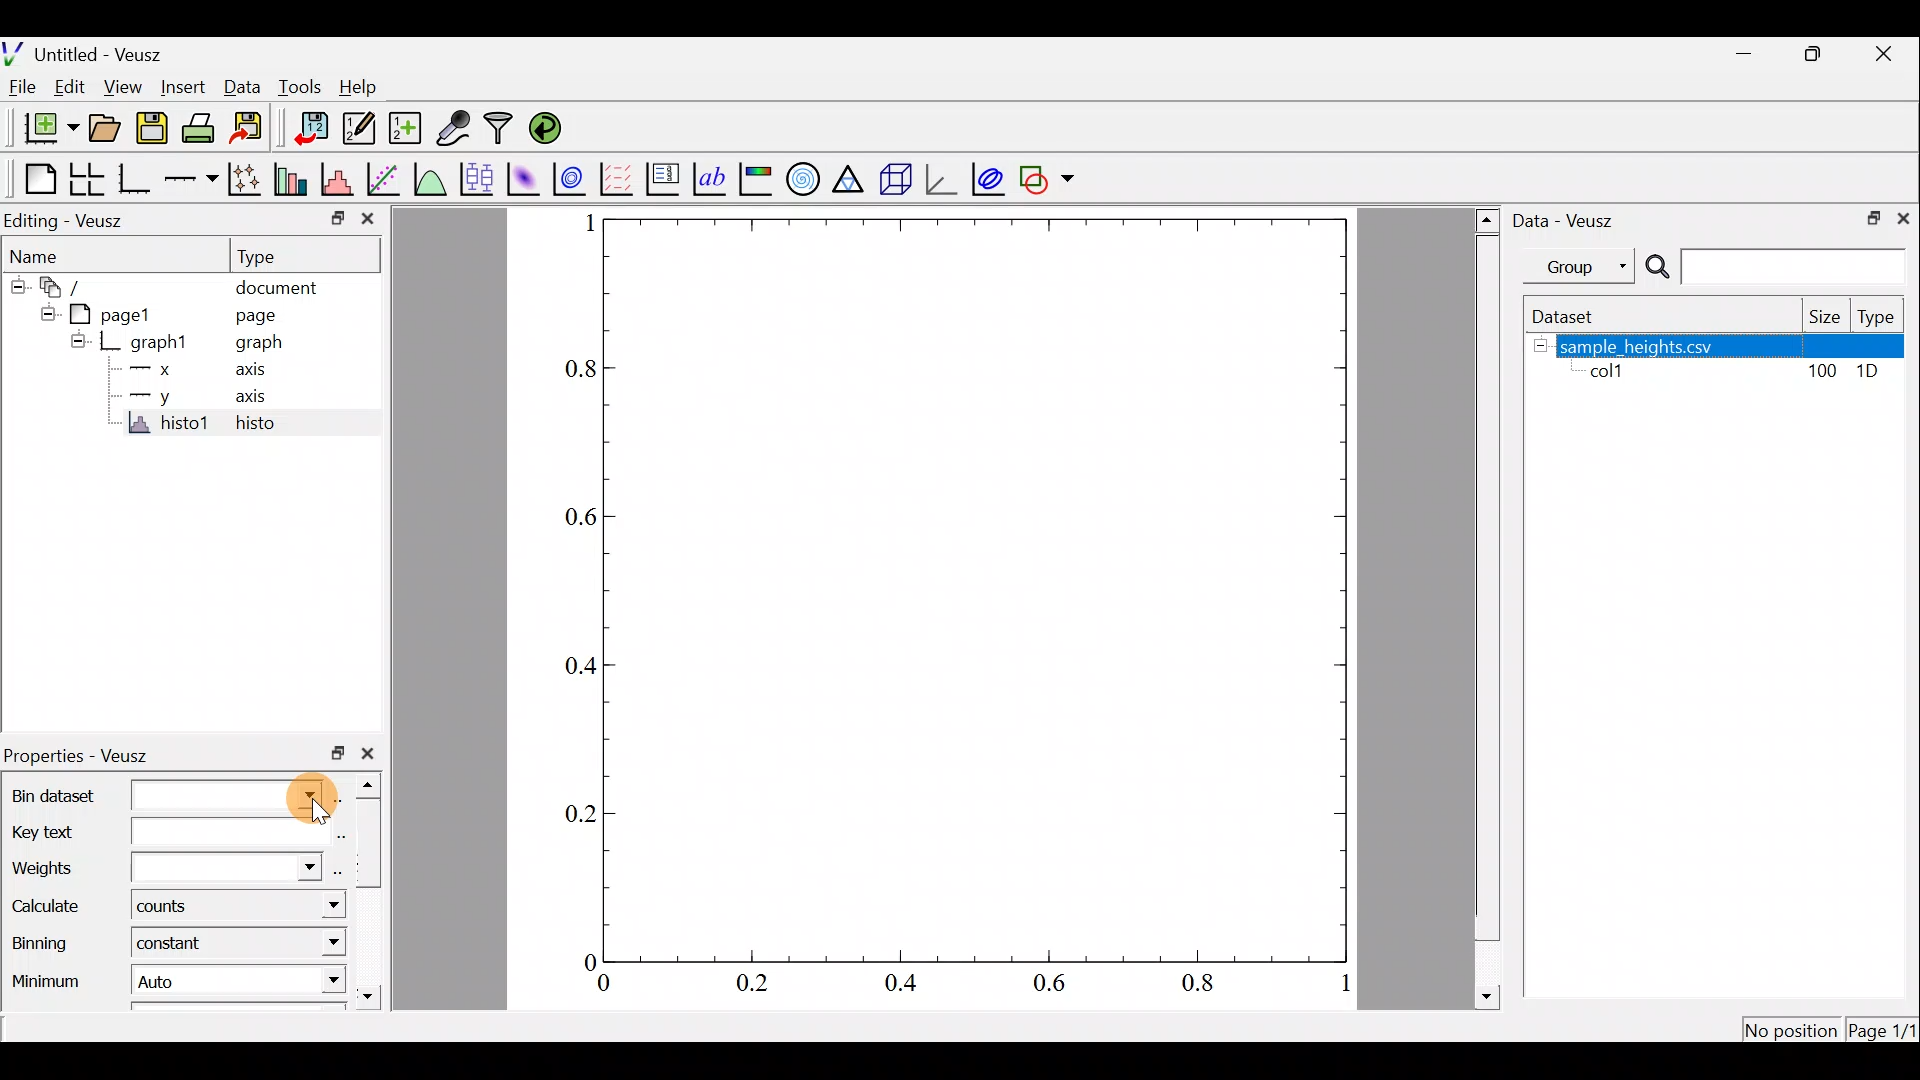  Describe the element at coordinates (292, 180) in the screenshot. I see `plot bar charts` at that location.